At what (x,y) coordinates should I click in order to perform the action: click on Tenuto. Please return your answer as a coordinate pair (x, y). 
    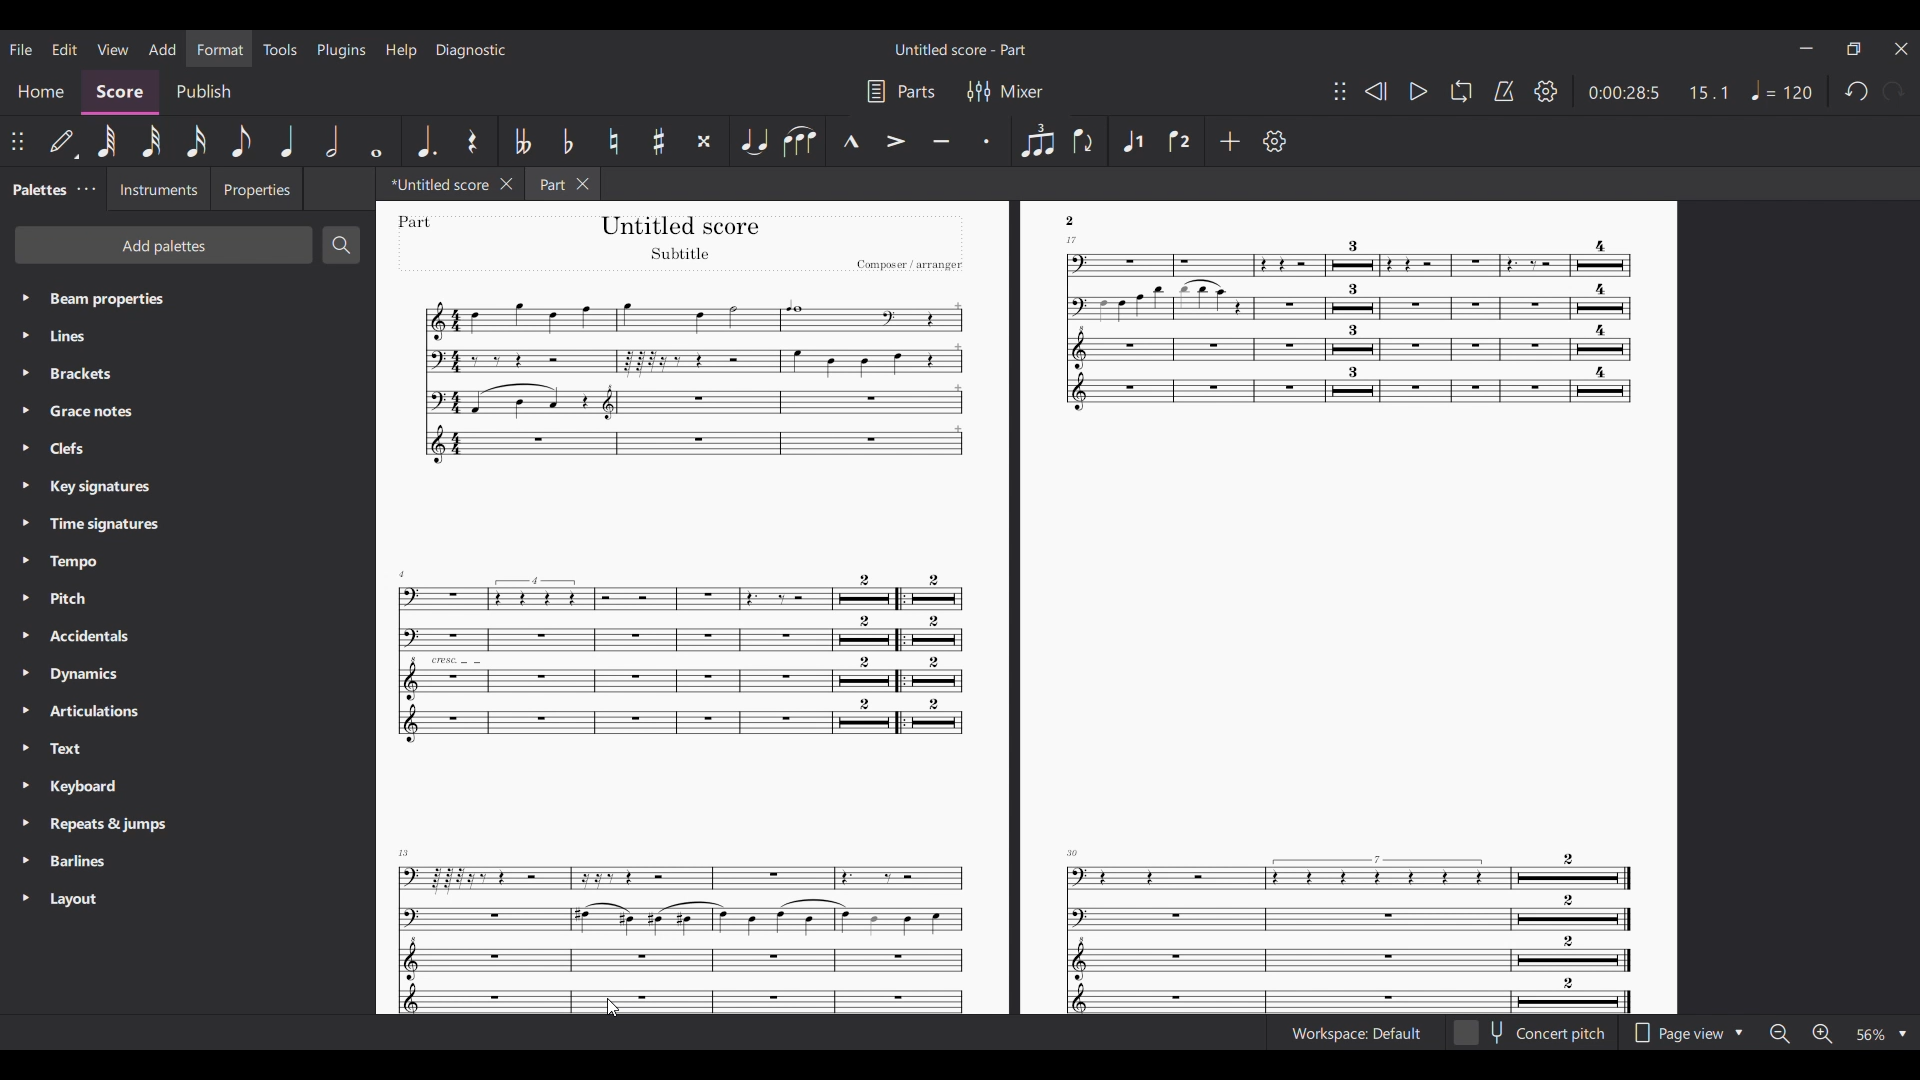
    Looking at the image, I should click on (941, 141).